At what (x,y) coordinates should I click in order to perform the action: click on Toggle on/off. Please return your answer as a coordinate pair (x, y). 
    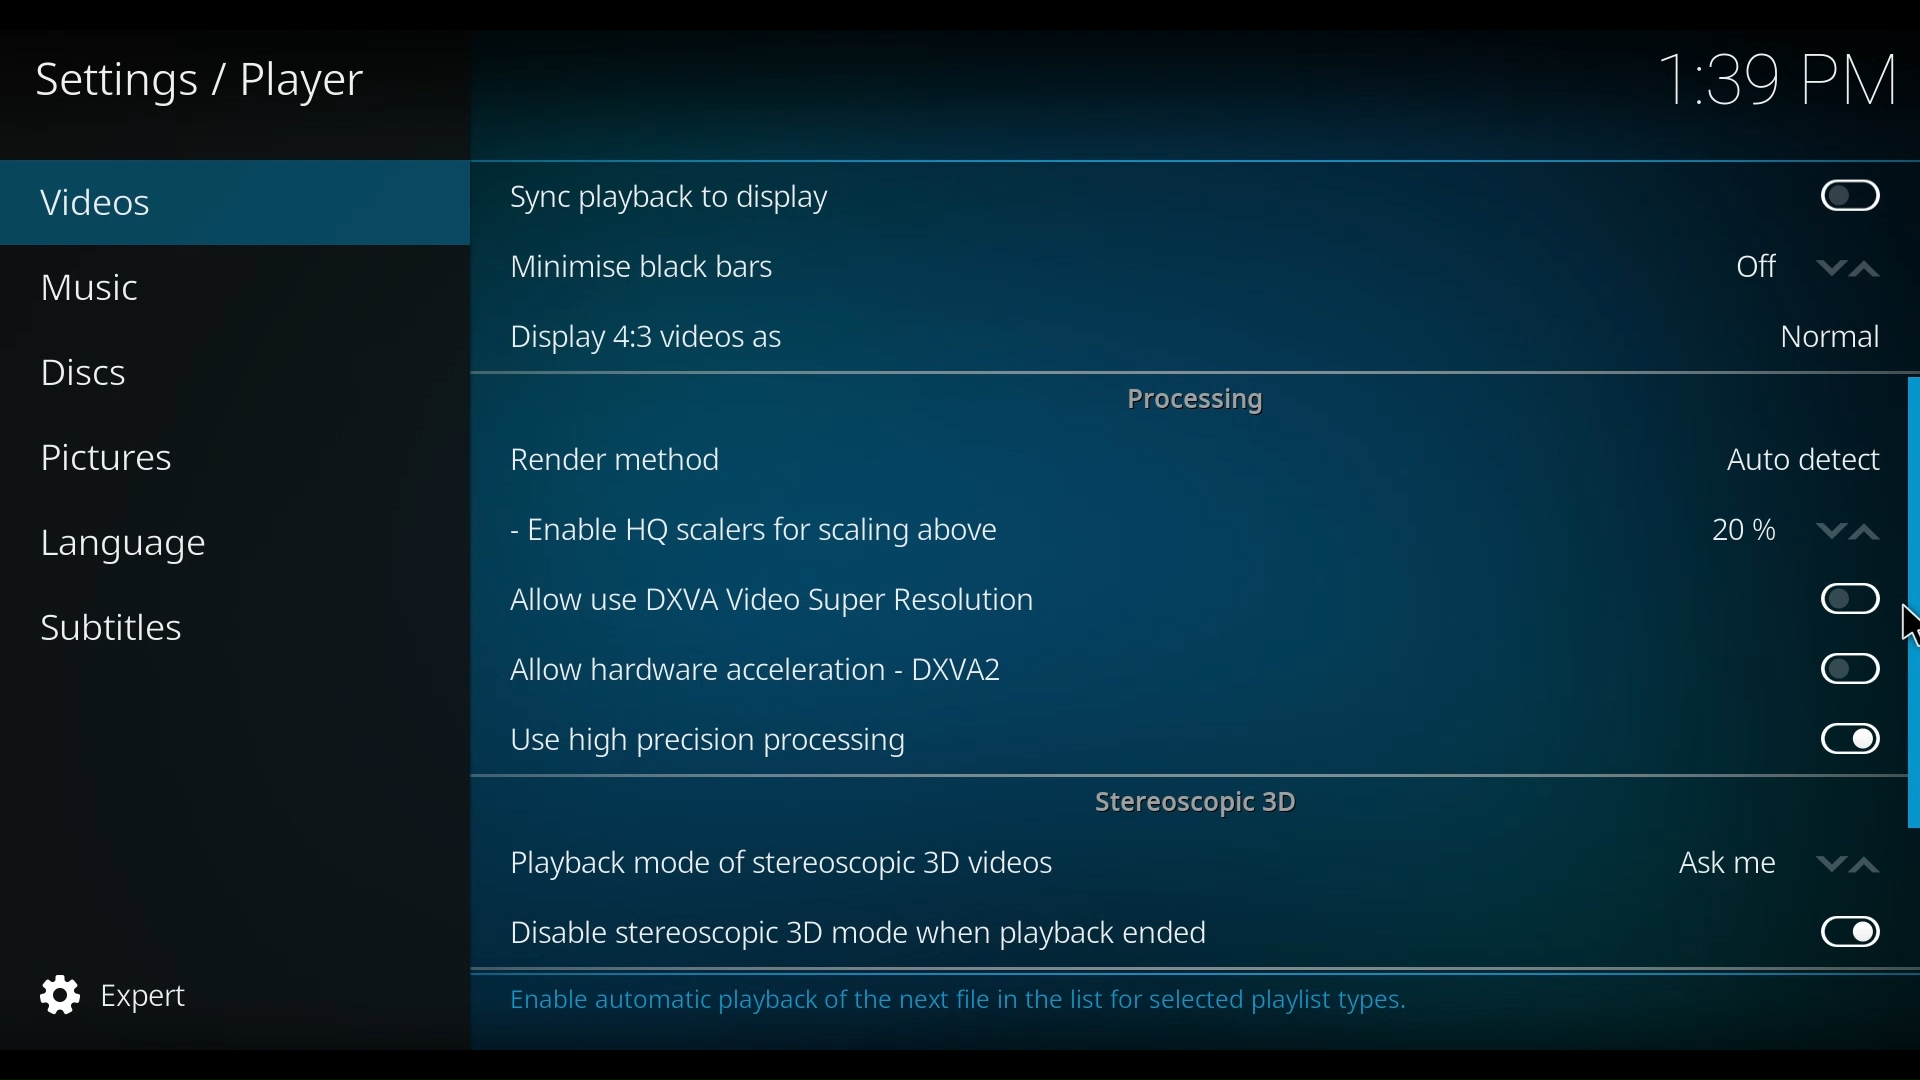
    Looking at the image, I should click on (1838, 599).